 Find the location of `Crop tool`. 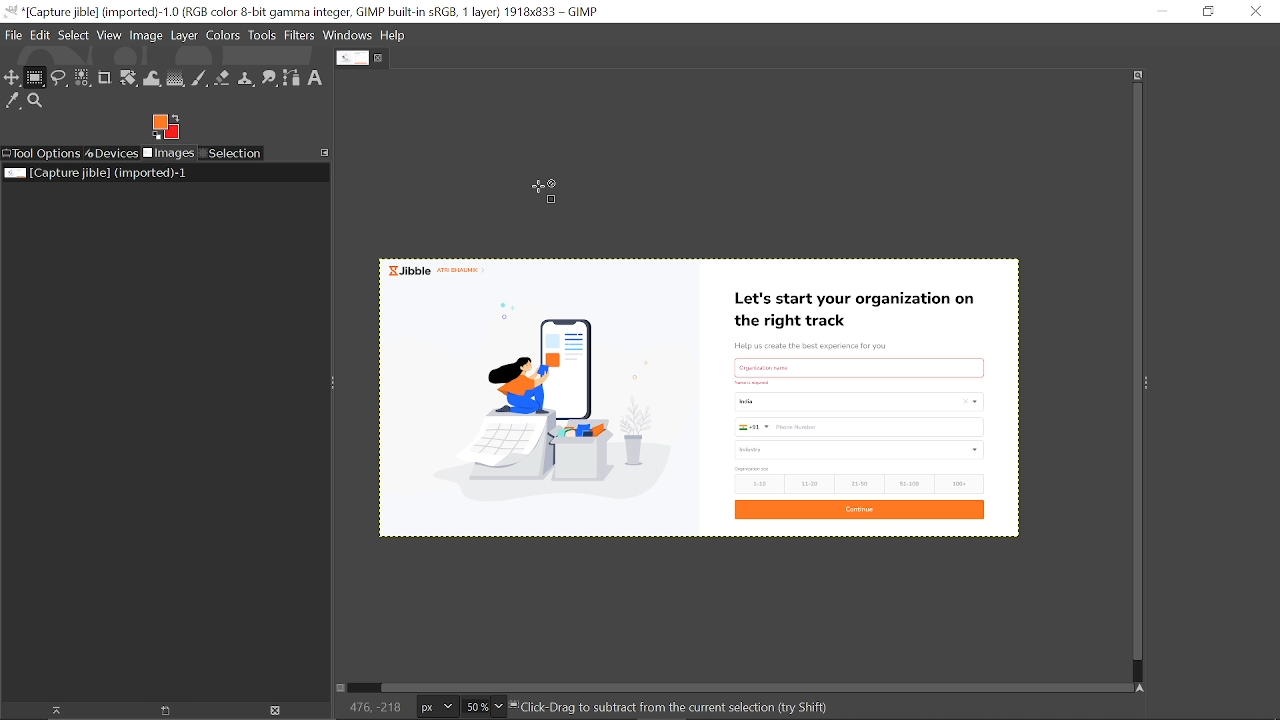

Crop tool is located at coordinates (104, 79).